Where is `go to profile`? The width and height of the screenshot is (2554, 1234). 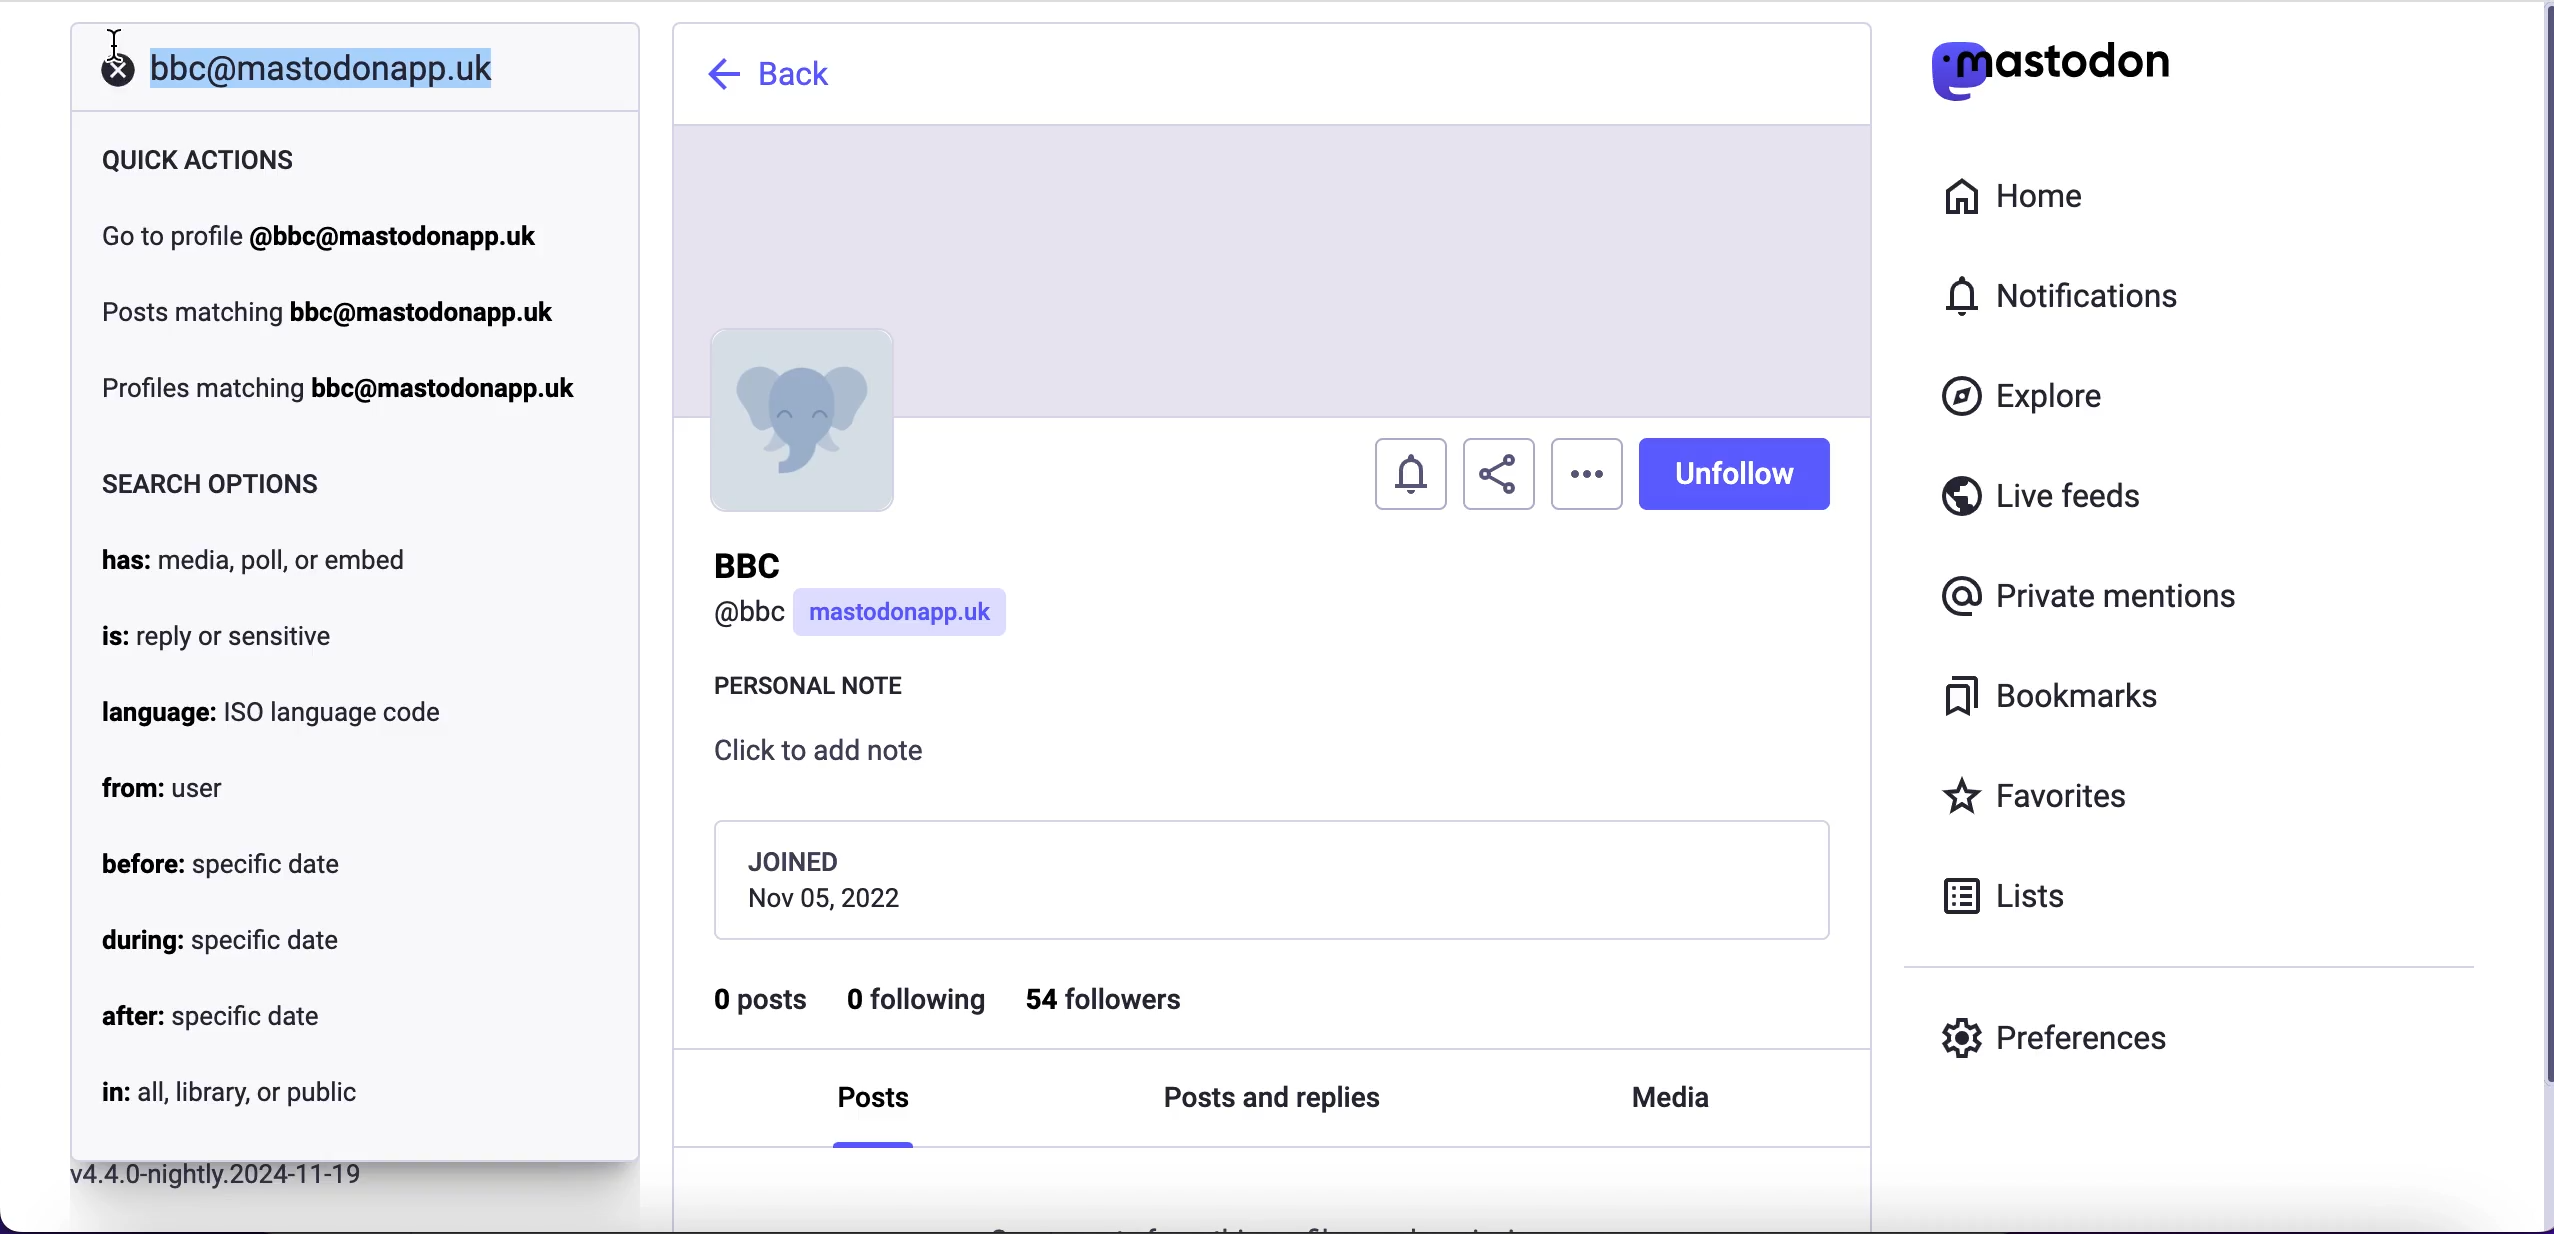
go to profile is located at coordinates (321, 236).